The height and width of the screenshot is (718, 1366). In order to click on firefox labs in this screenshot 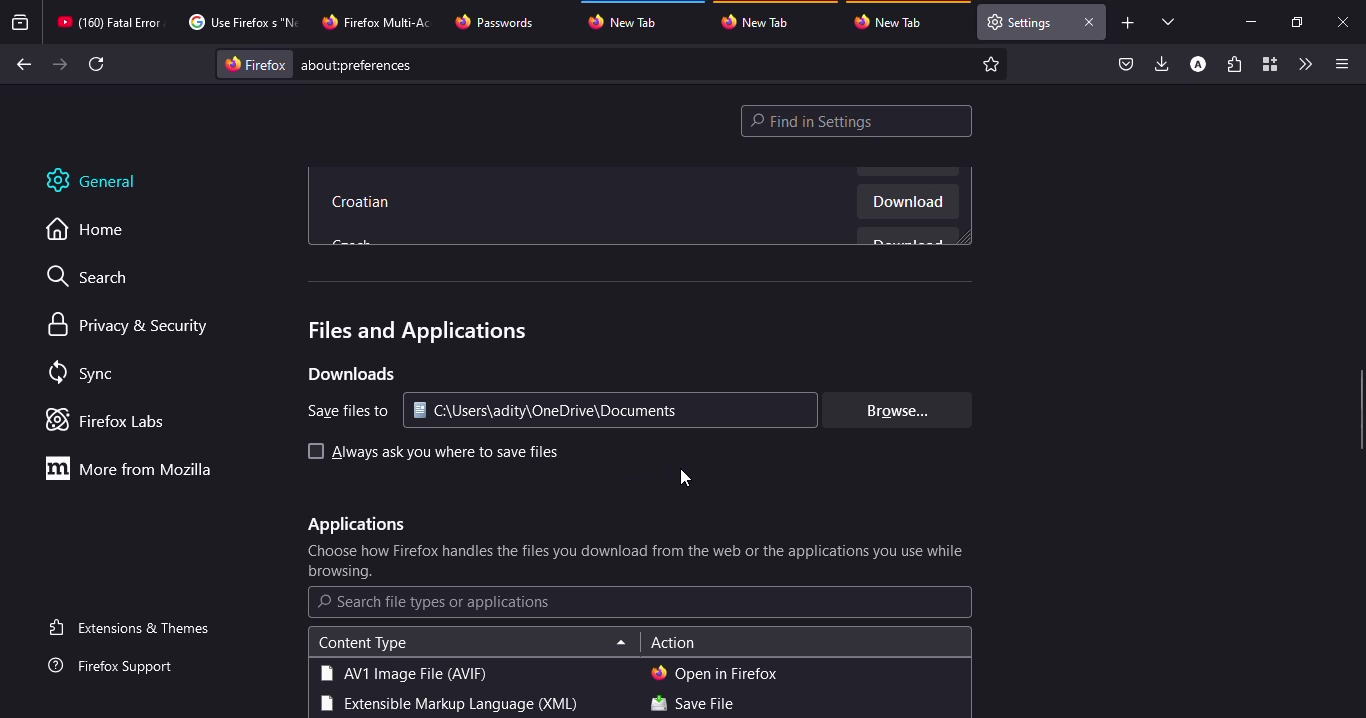, I will do `click(112, 420)`.